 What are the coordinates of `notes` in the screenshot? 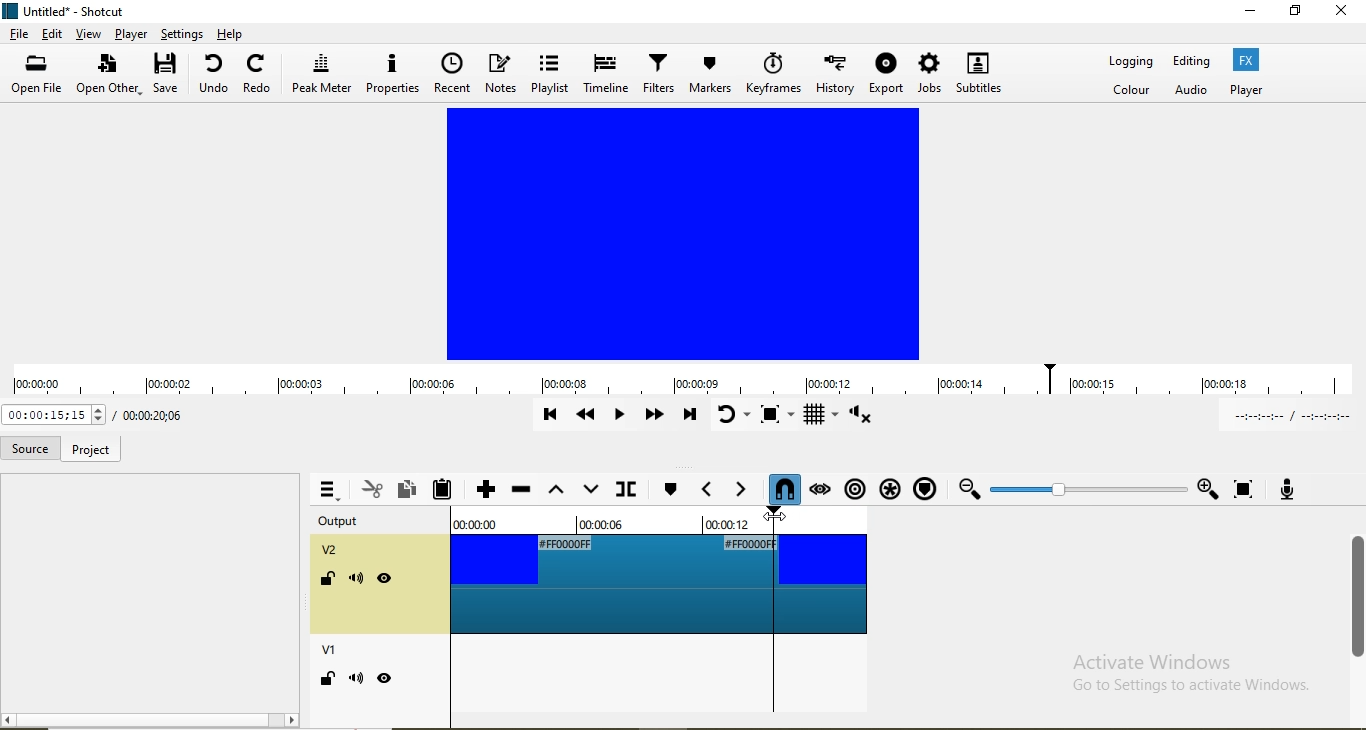 It's located at (502, 75).